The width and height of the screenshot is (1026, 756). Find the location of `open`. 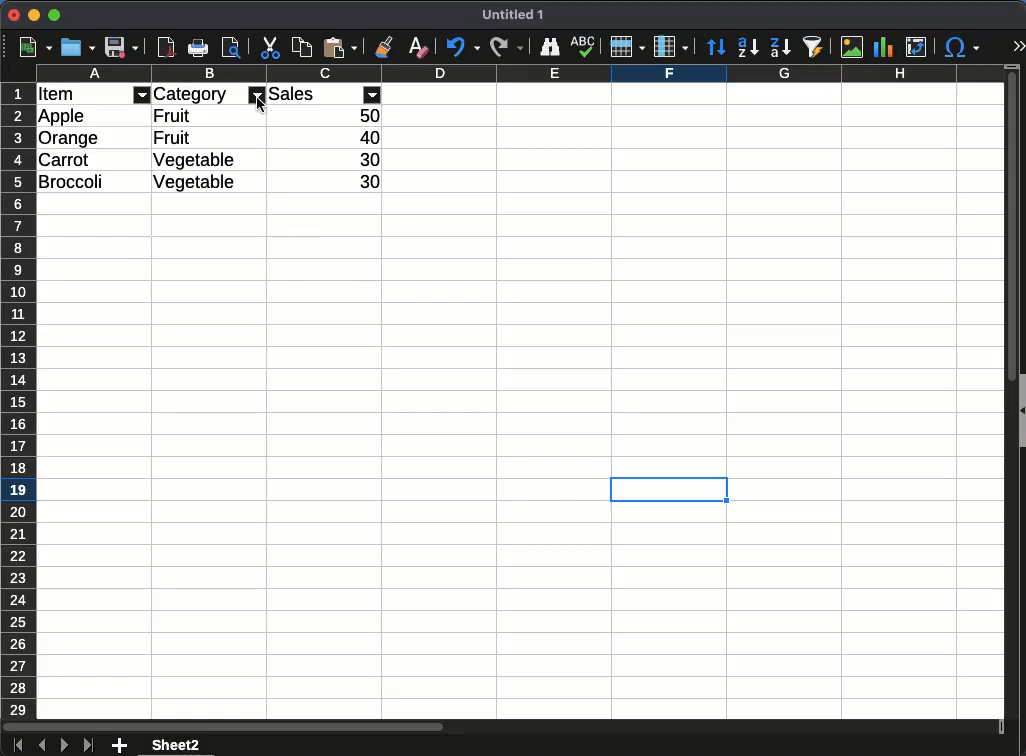

open is located at coordinates (79, 47).